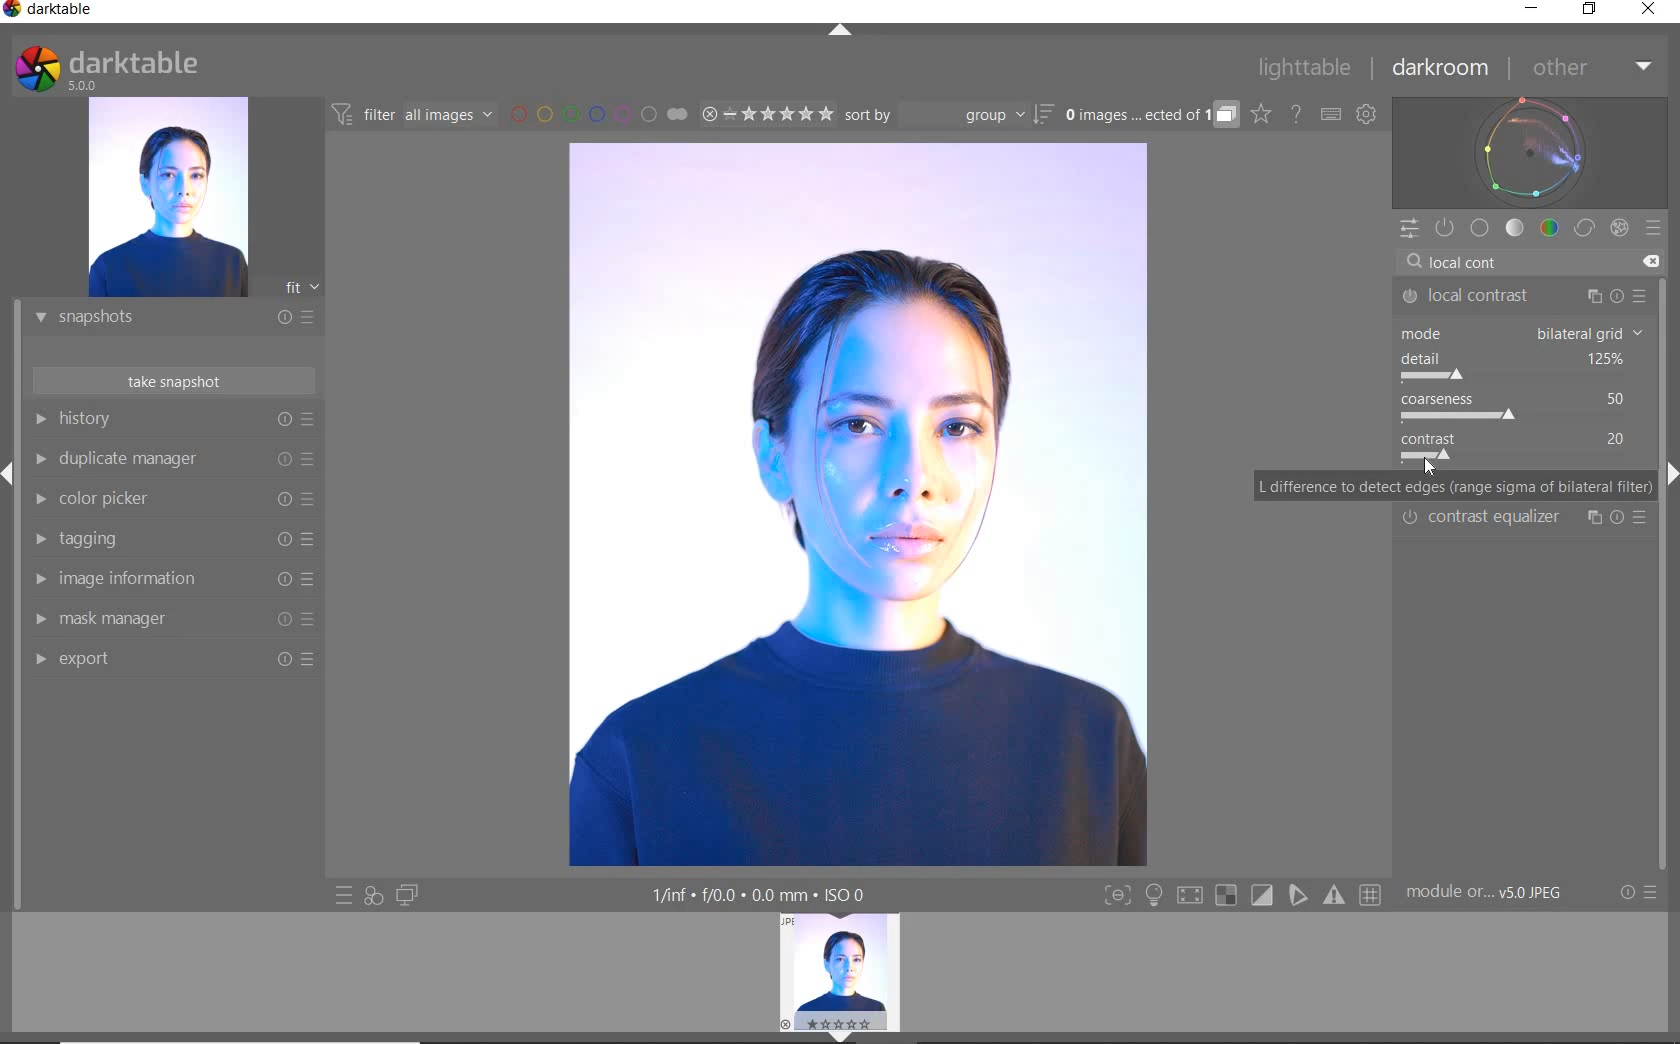  I want to click on CORRECT, so click(1586, 230).